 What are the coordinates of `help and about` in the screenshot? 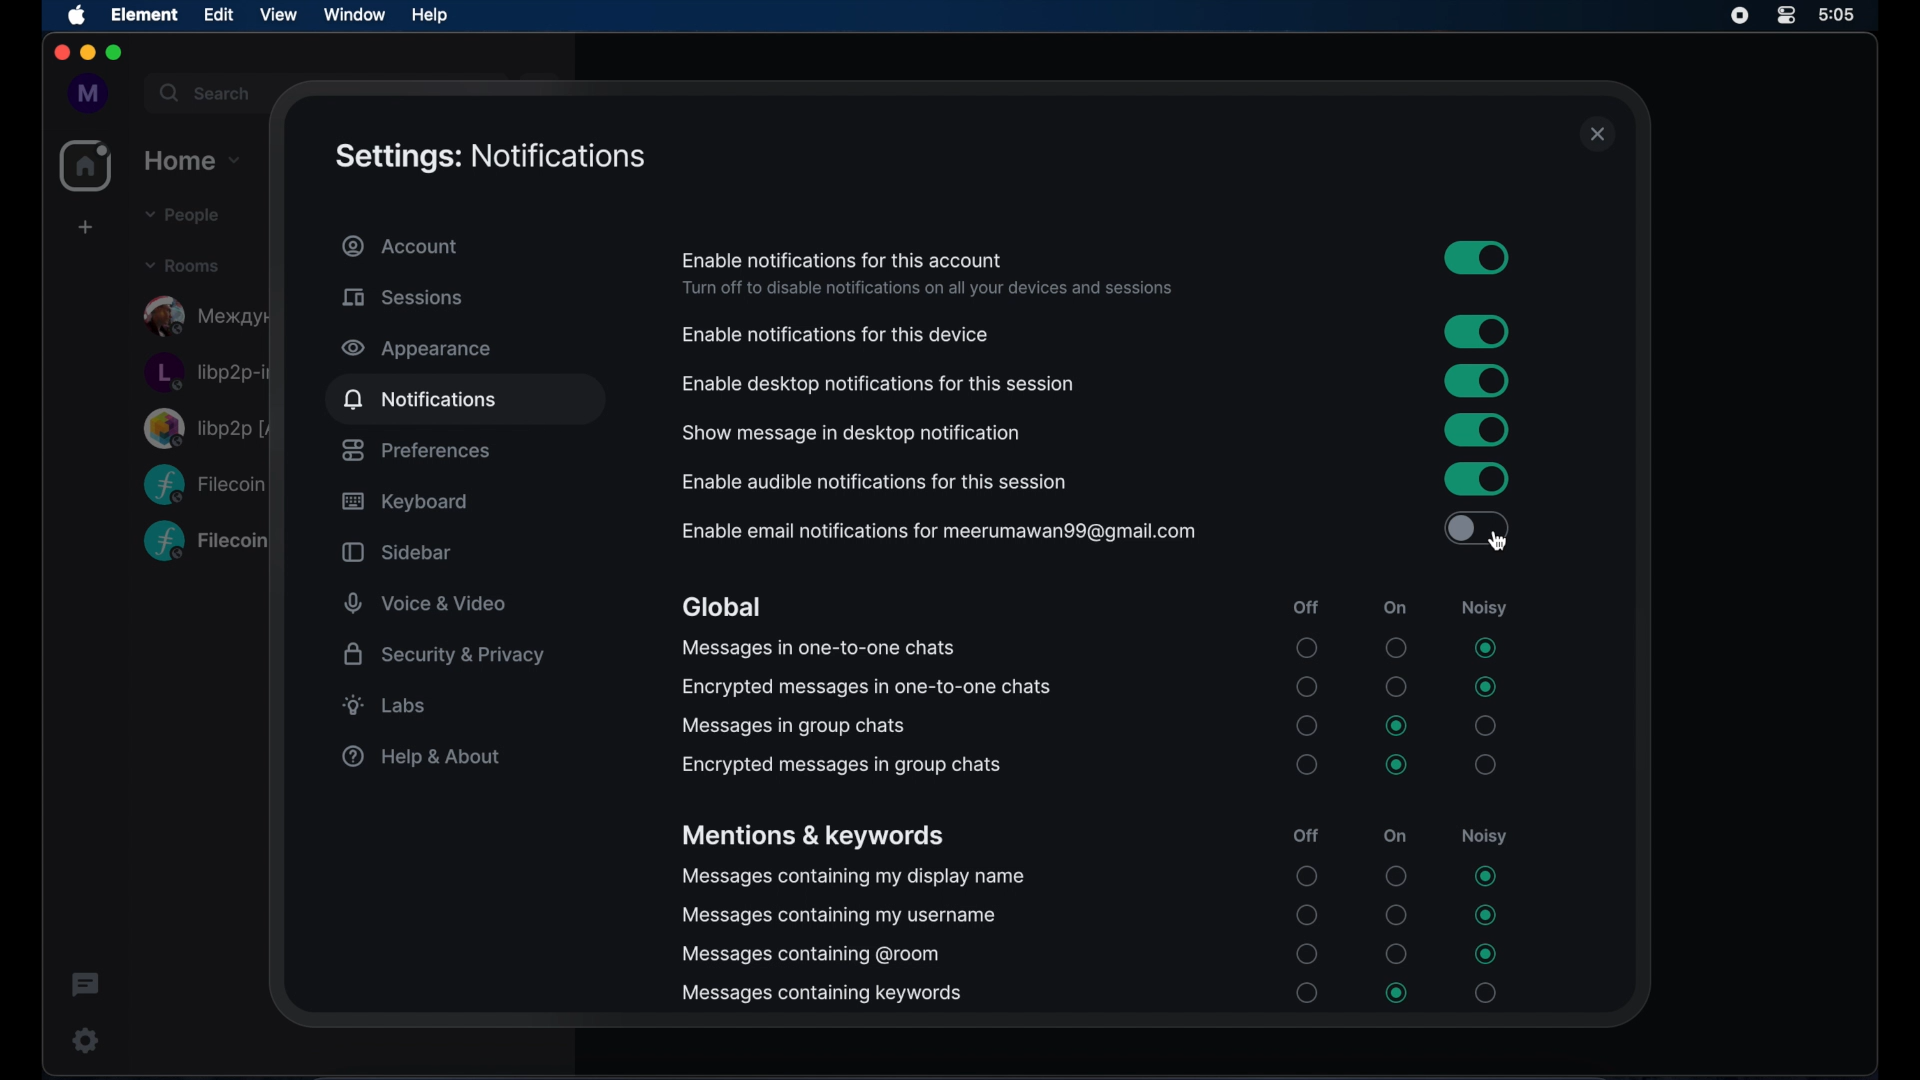 It's located at (419, 756).